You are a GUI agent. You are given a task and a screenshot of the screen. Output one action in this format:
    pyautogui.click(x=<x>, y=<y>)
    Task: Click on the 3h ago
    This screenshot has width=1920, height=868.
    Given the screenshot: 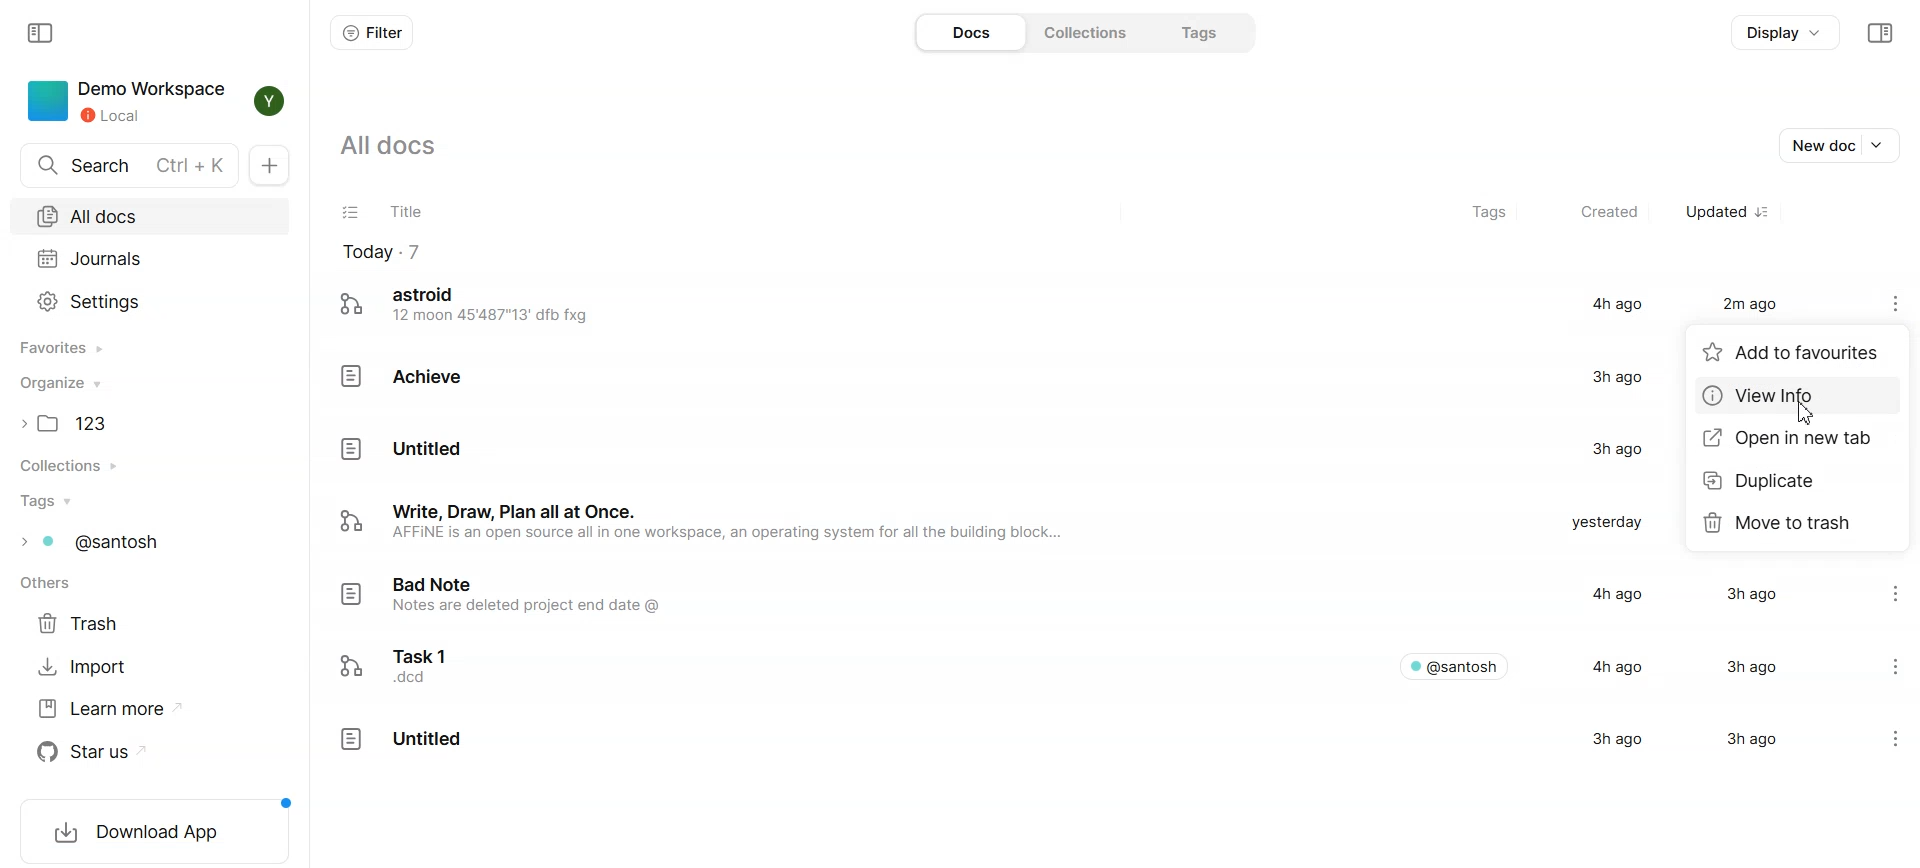 What is the action you would take?
    pyautogui.click(x=1616, y=376)
    